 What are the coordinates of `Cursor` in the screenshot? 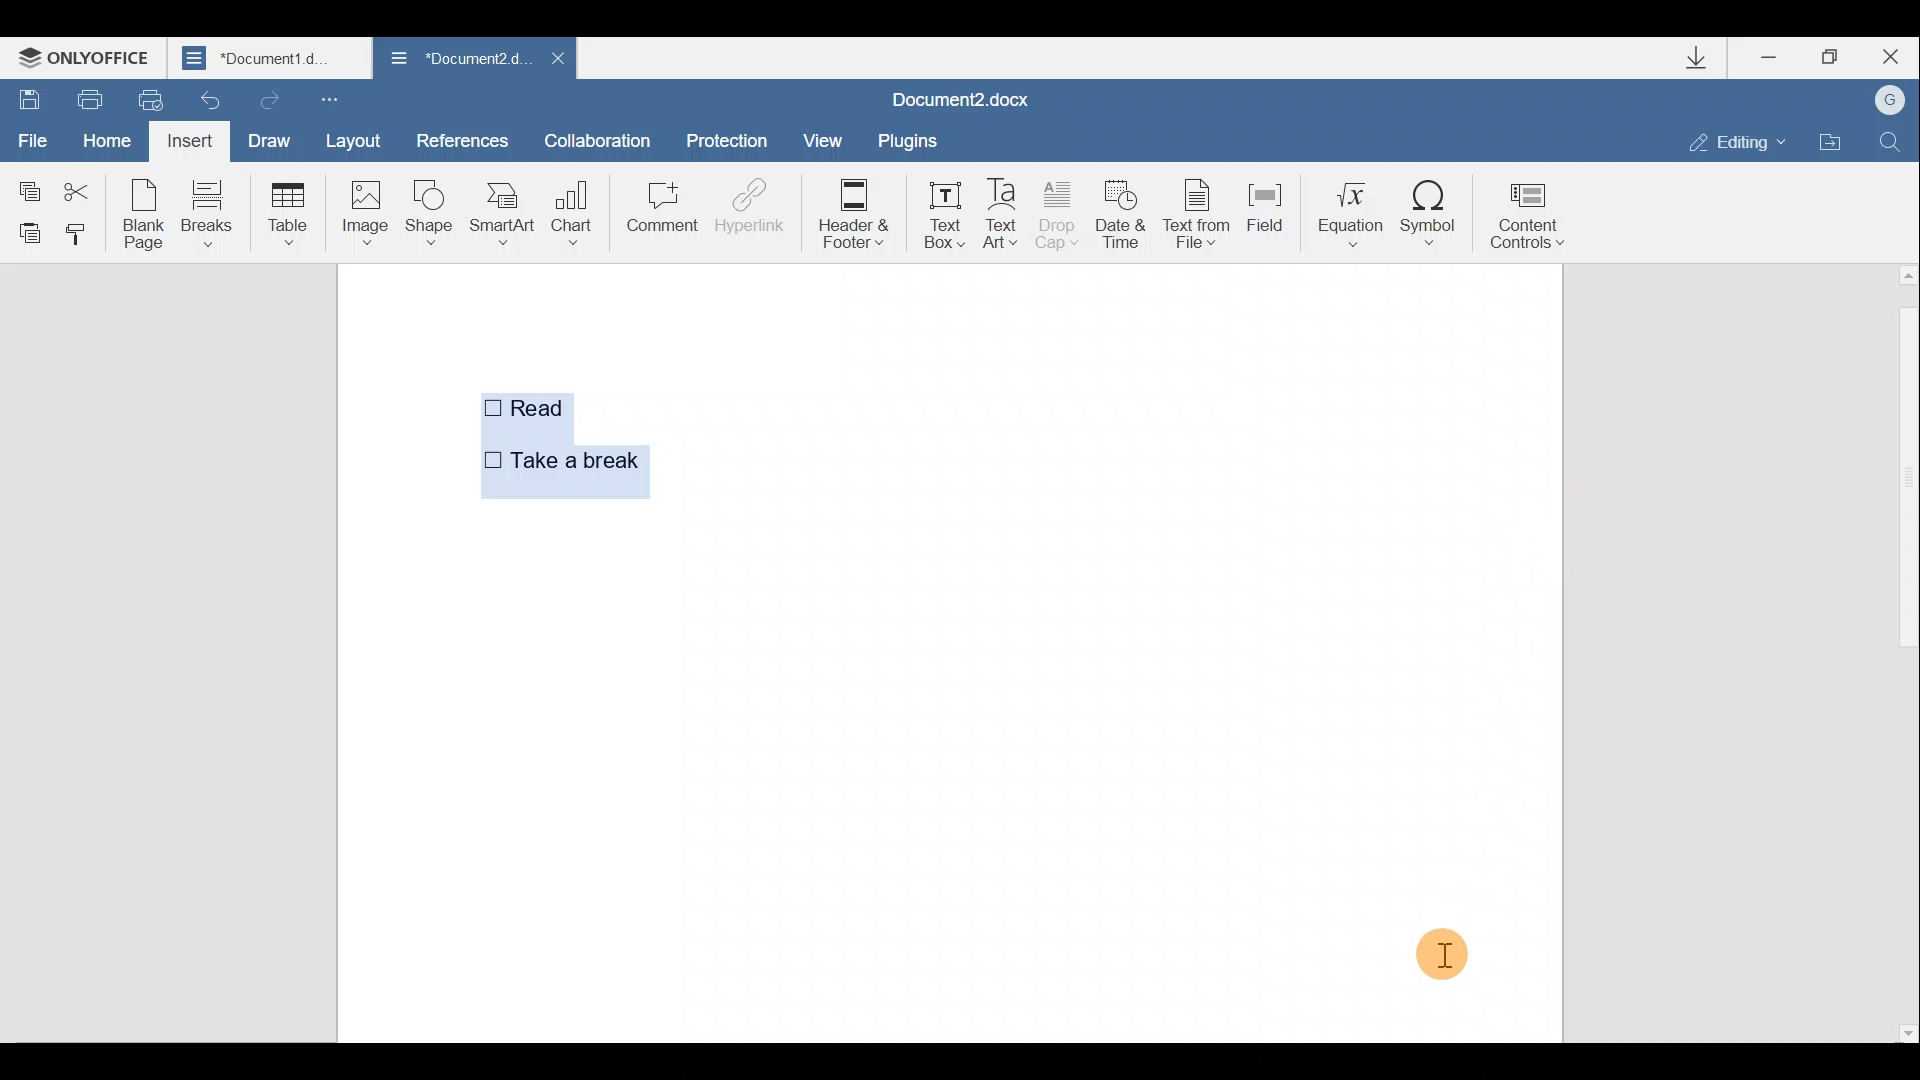 It's located at (1436, 949).